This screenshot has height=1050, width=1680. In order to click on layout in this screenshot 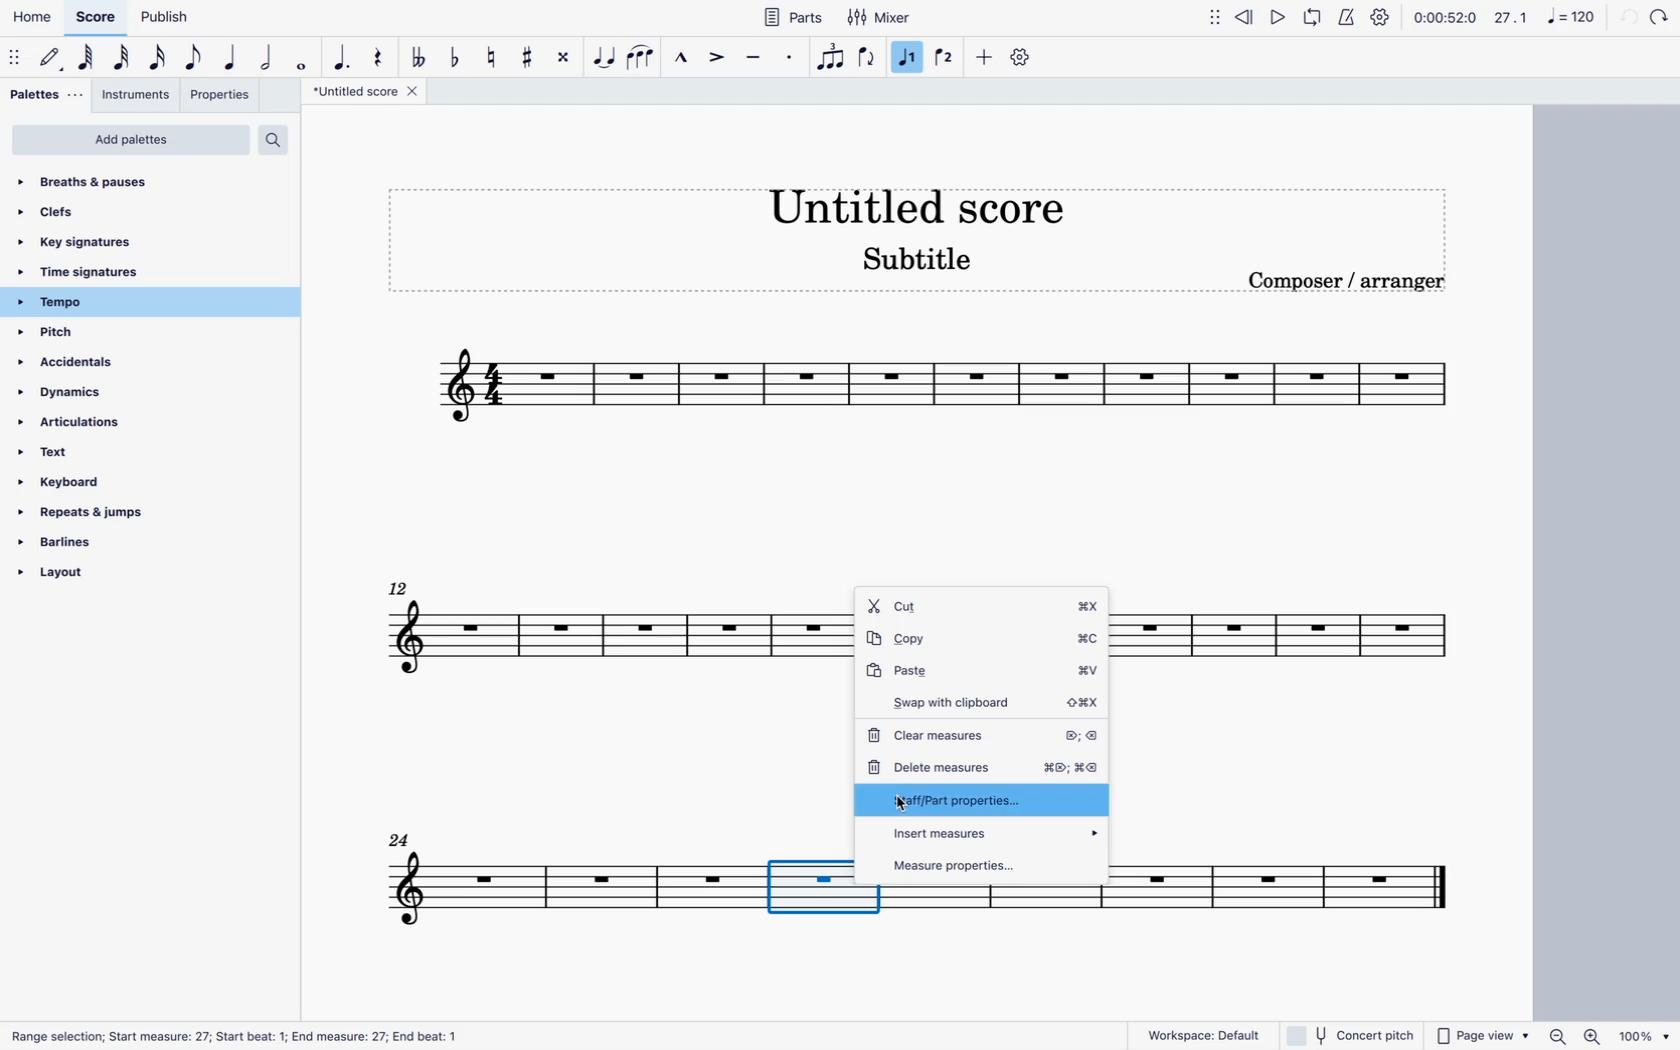, I will do `click(137, 573)`.